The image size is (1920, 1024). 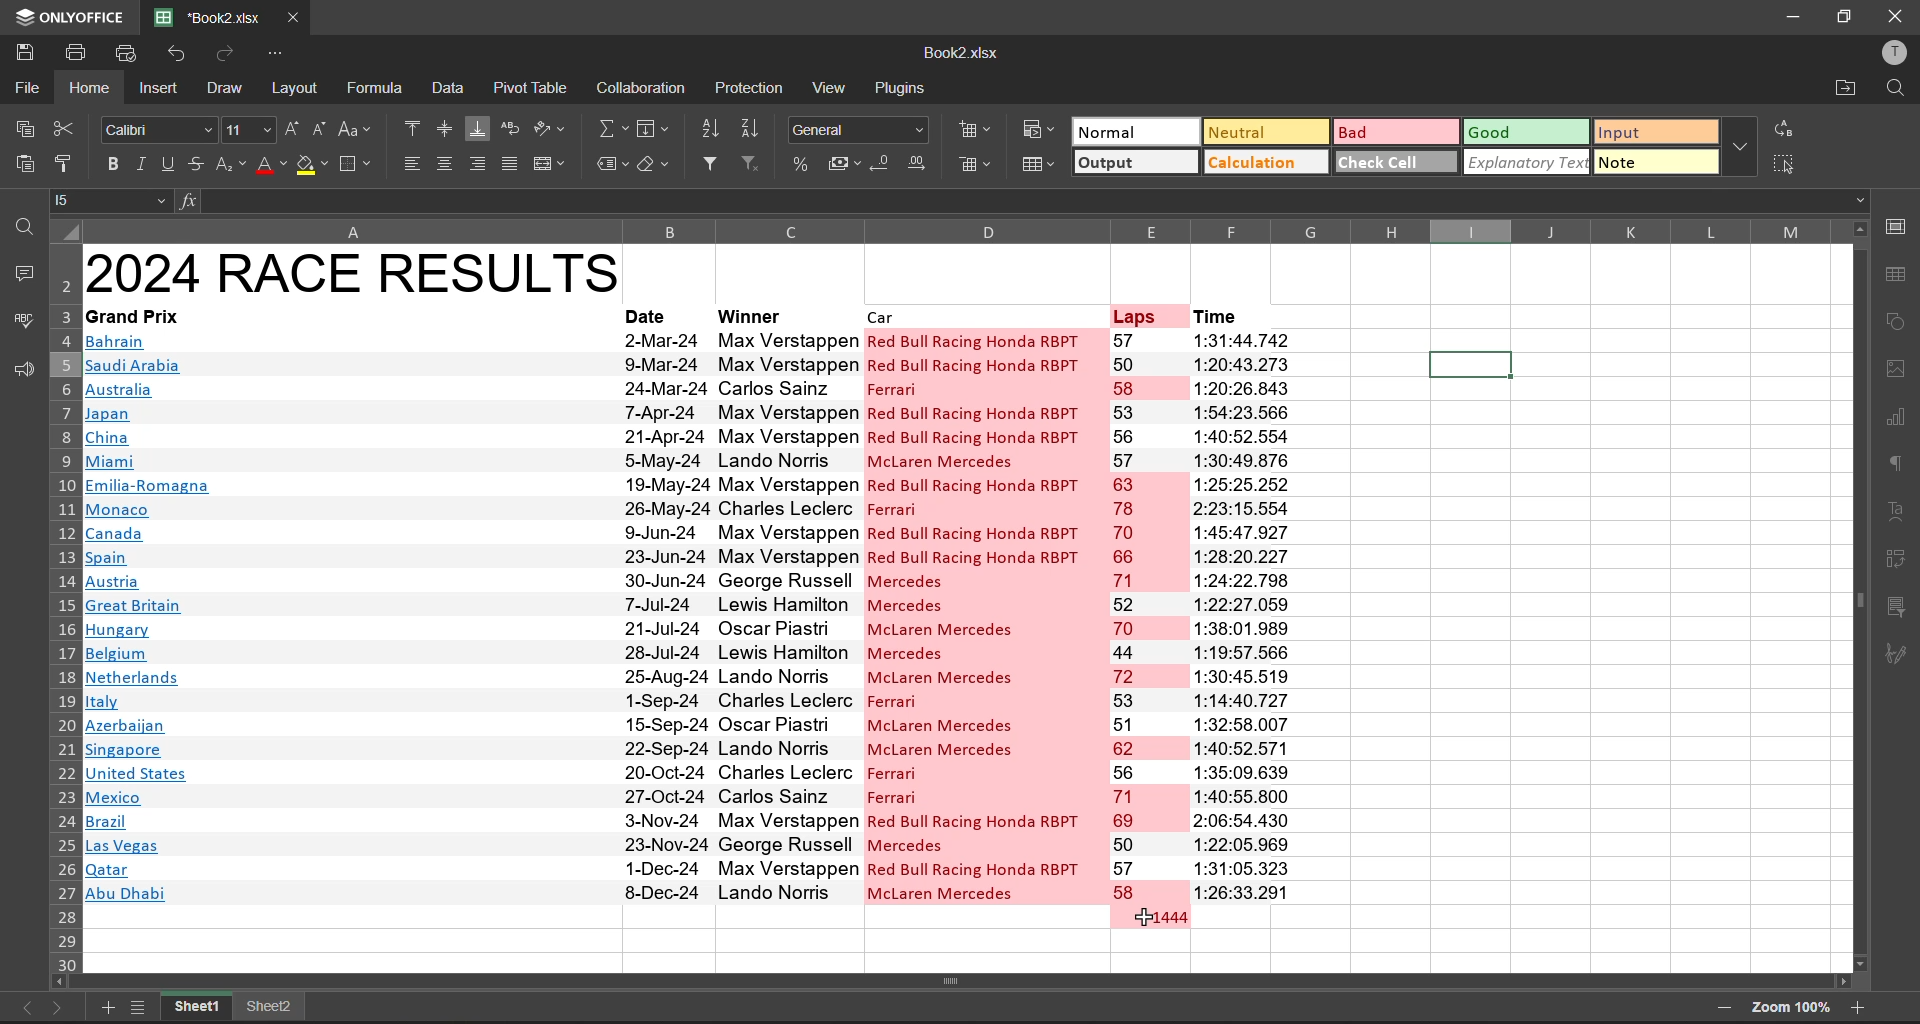 What do you see at coordinates (206, 15) in the screenshot?
I see `filename` at bounding box center [206, 15].